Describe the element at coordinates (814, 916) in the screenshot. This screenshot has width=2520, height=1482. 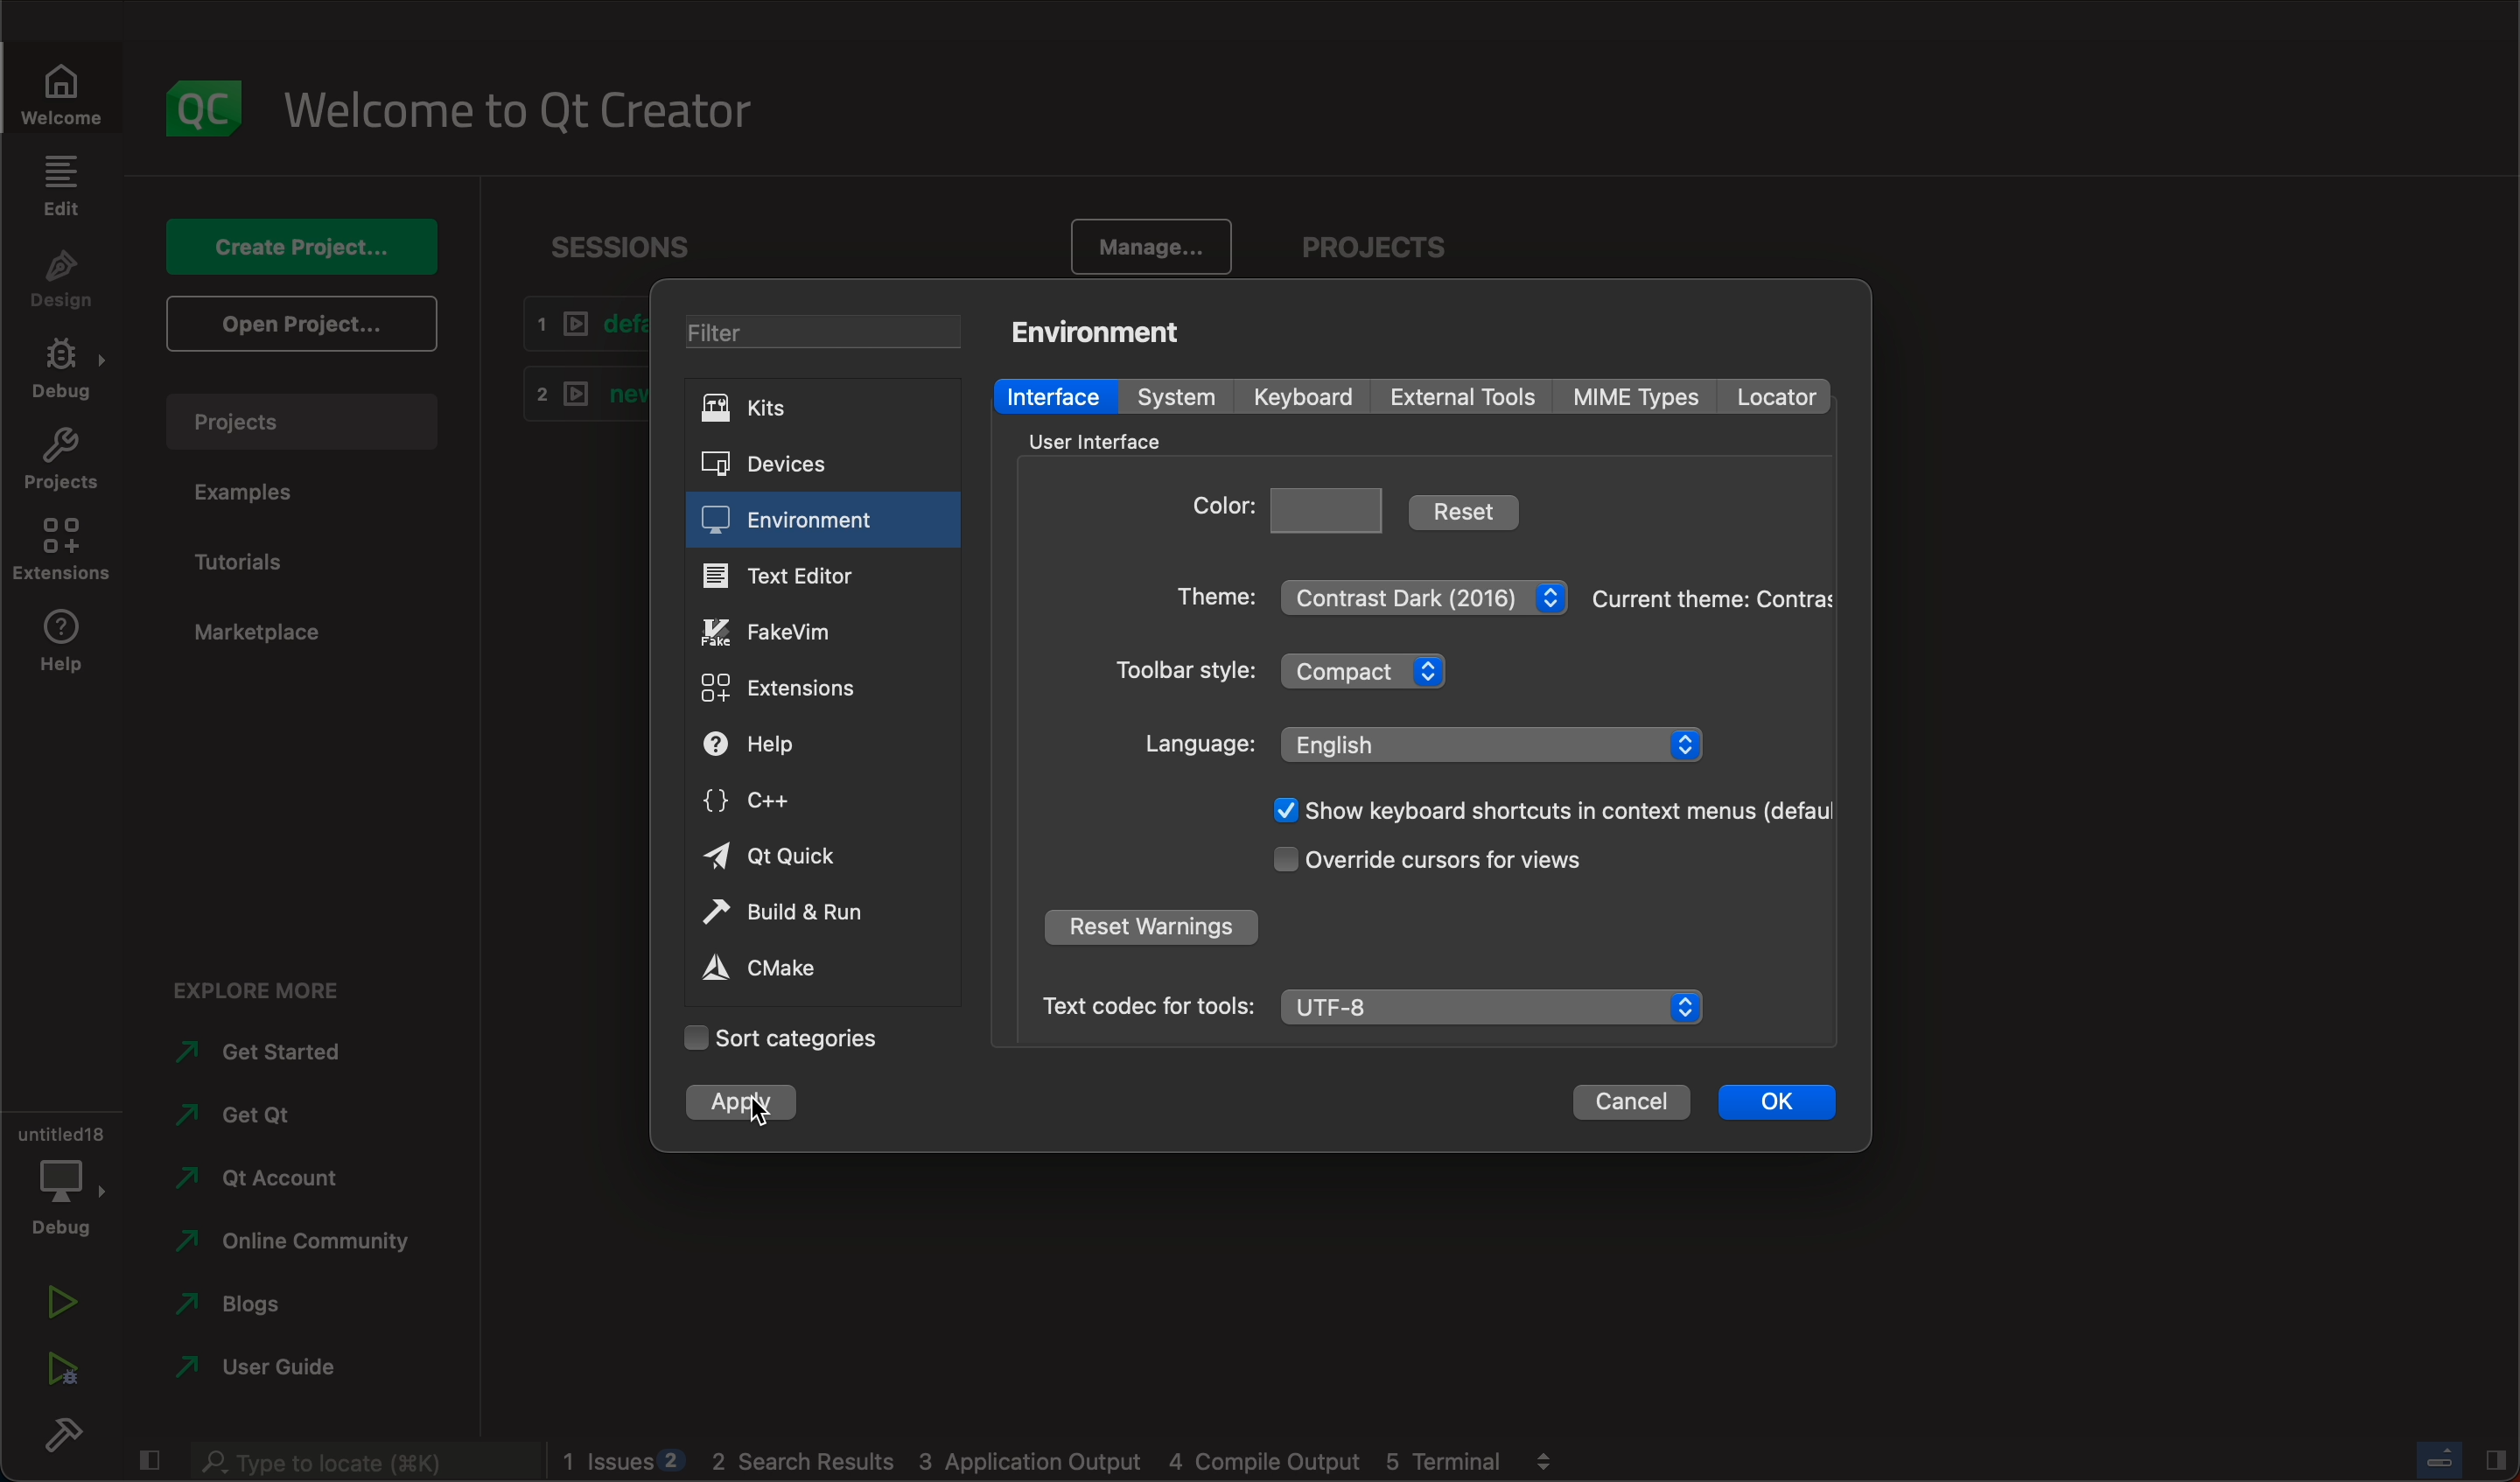
I see `build and run` at that location.